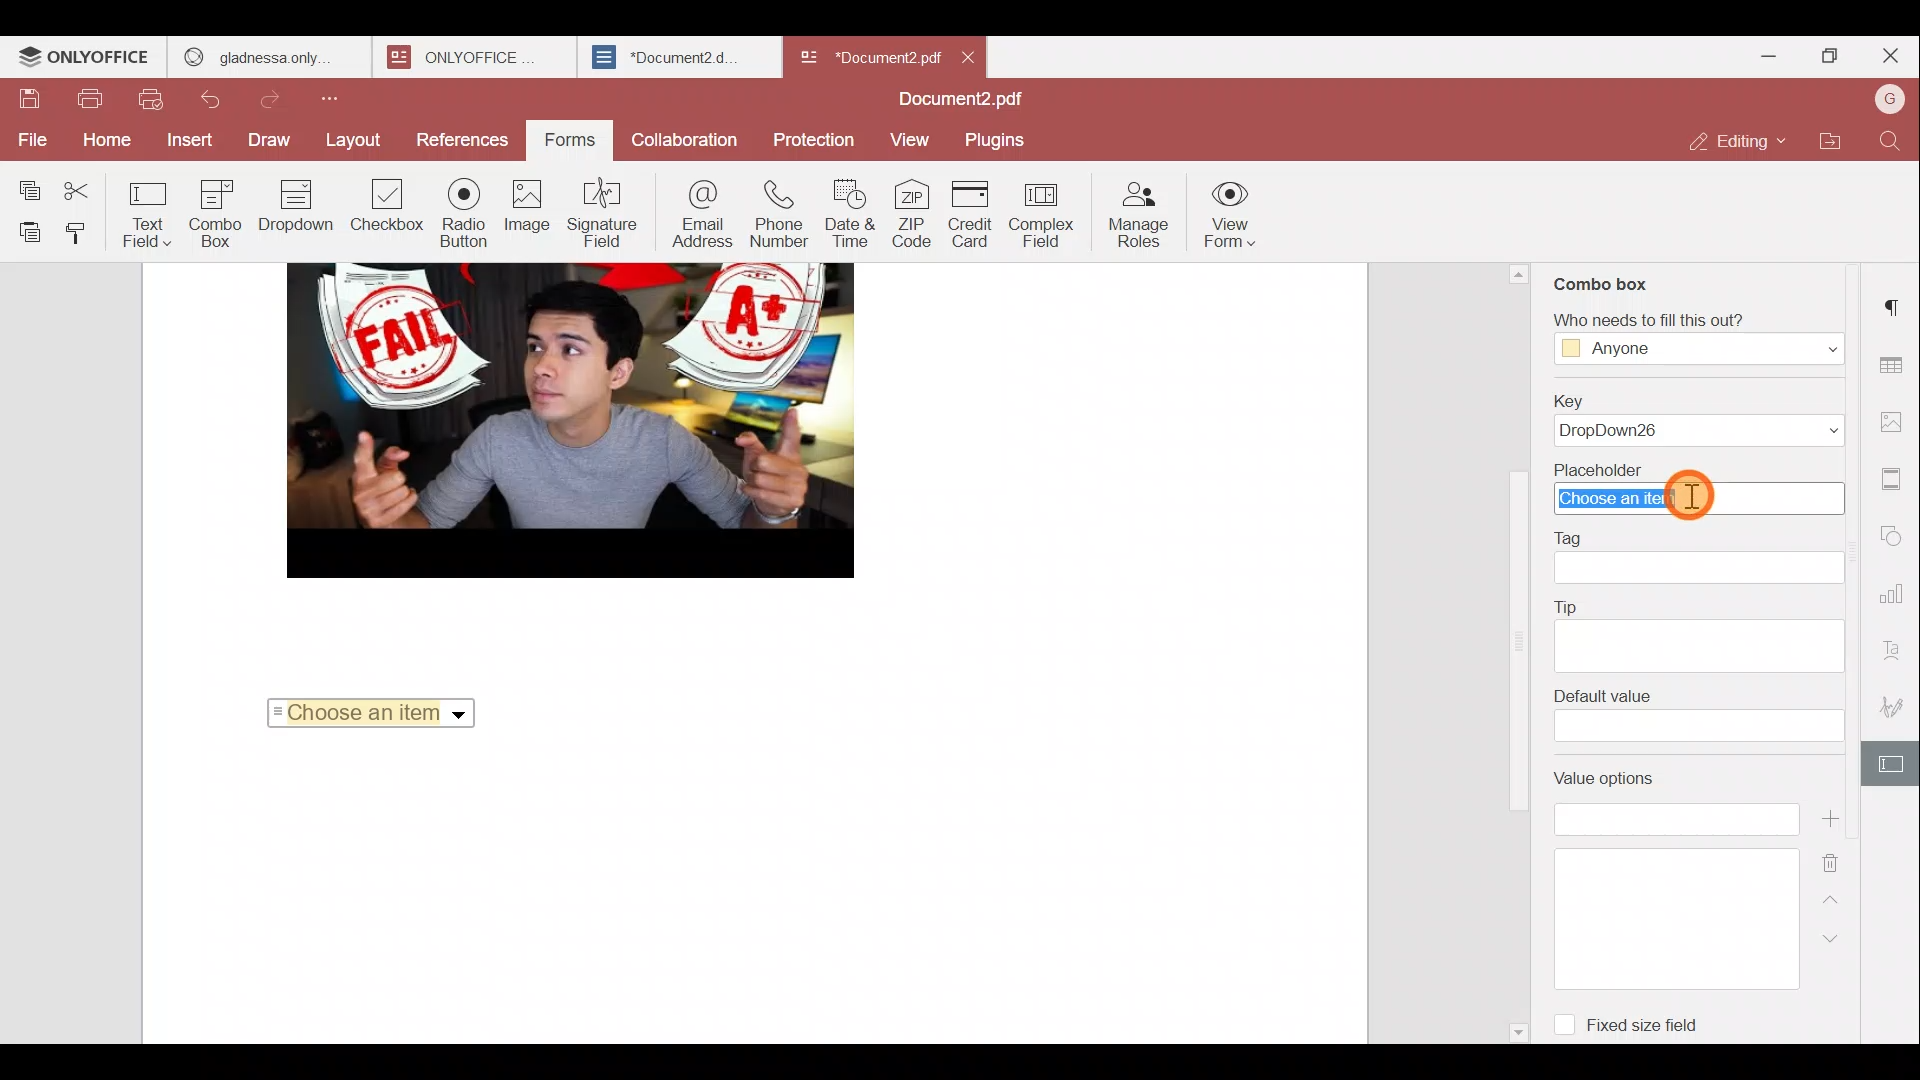 Image resolution: width=1920 pixels, height=1080 pixels. I want to click on Date & time, so click(851, 217).